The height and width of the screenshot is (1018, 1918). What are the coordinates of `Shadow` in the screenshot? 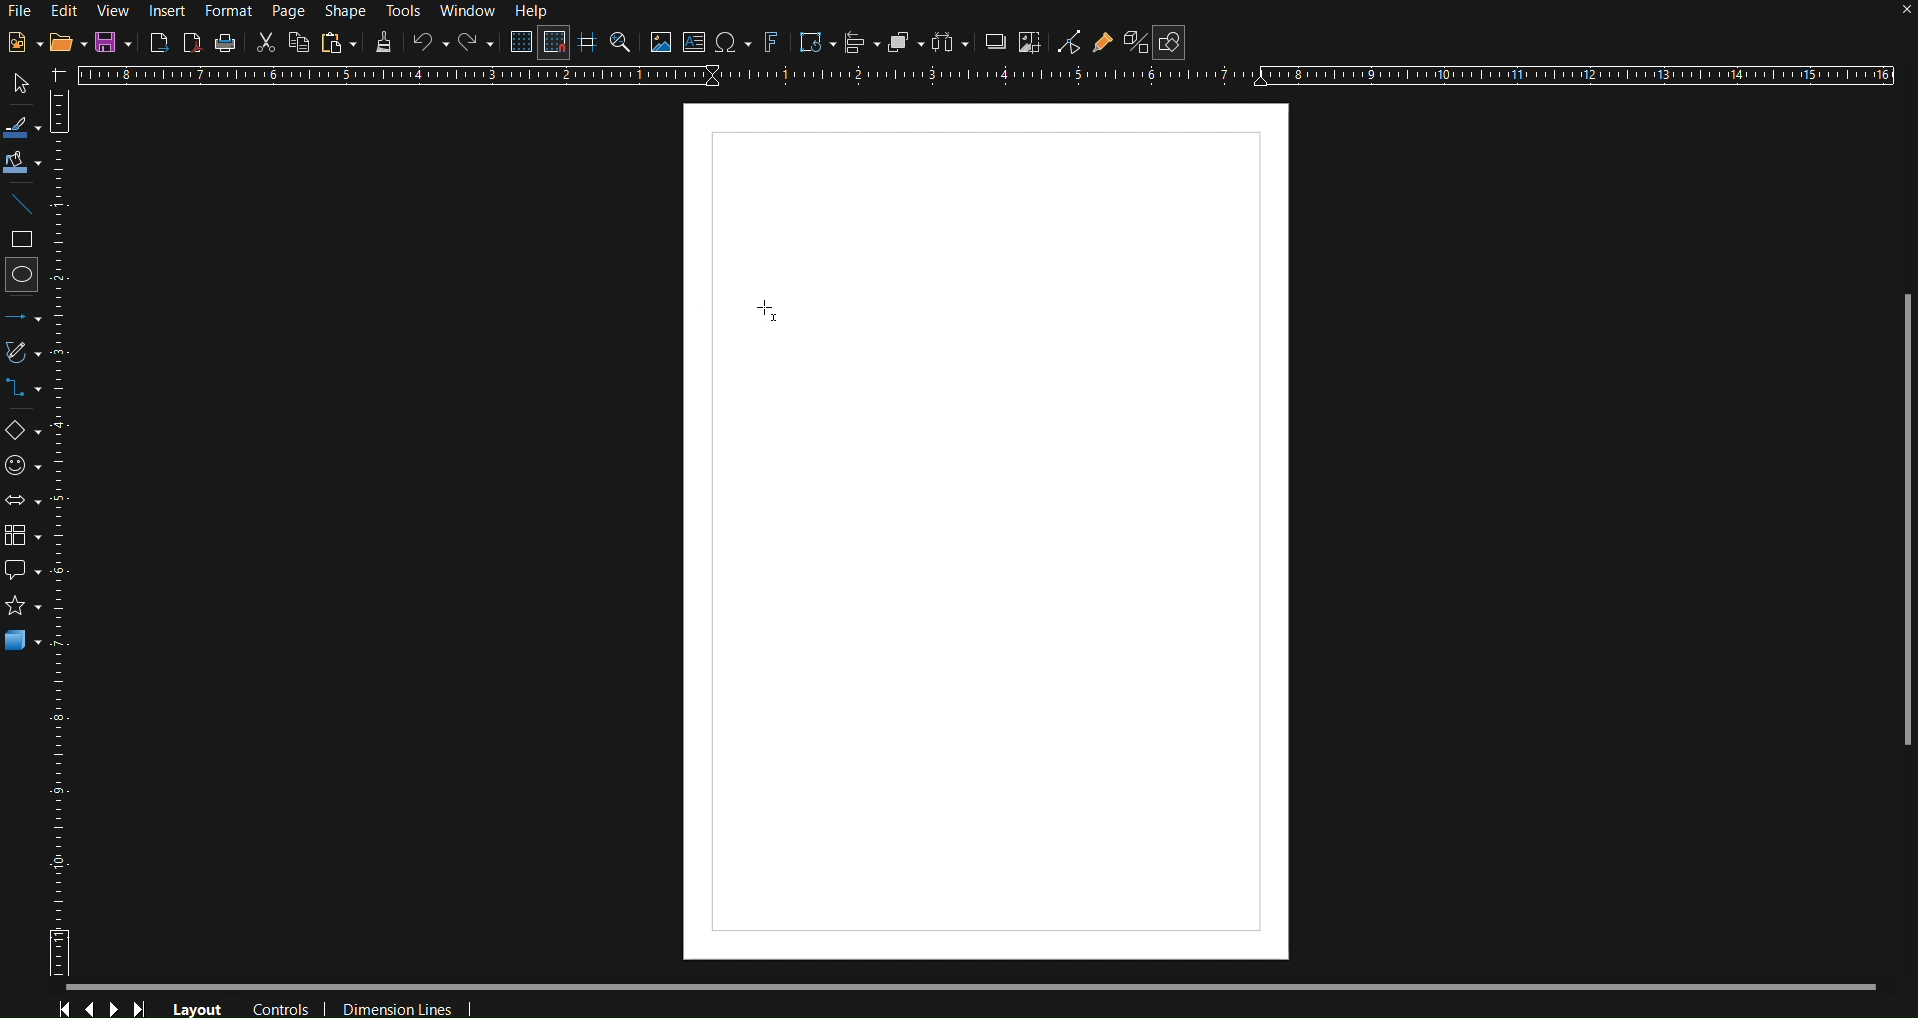 It's located at (991, 45).